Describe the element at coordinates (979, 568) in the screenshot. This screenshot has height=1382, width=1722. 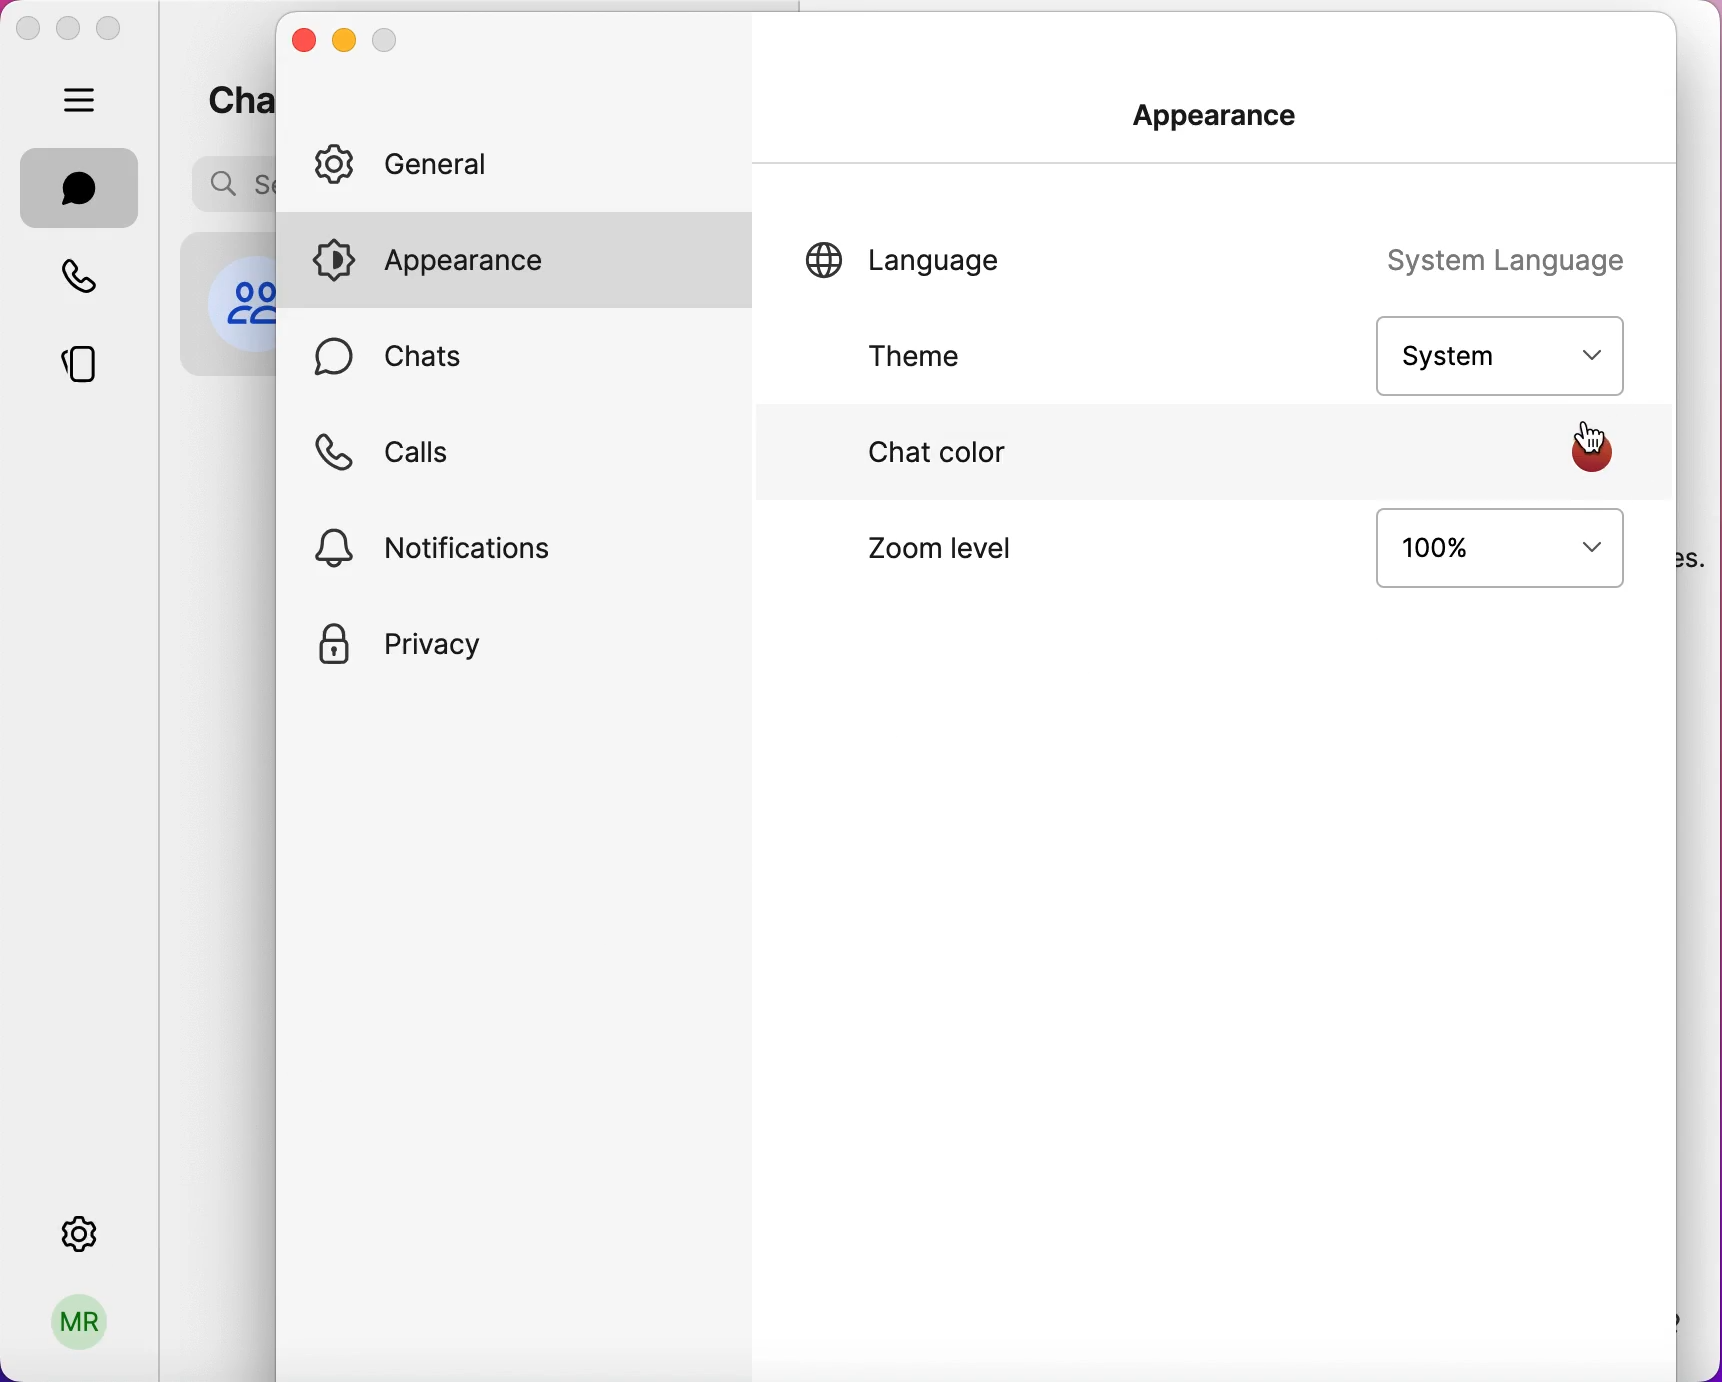
I see `zoom level` at that location.